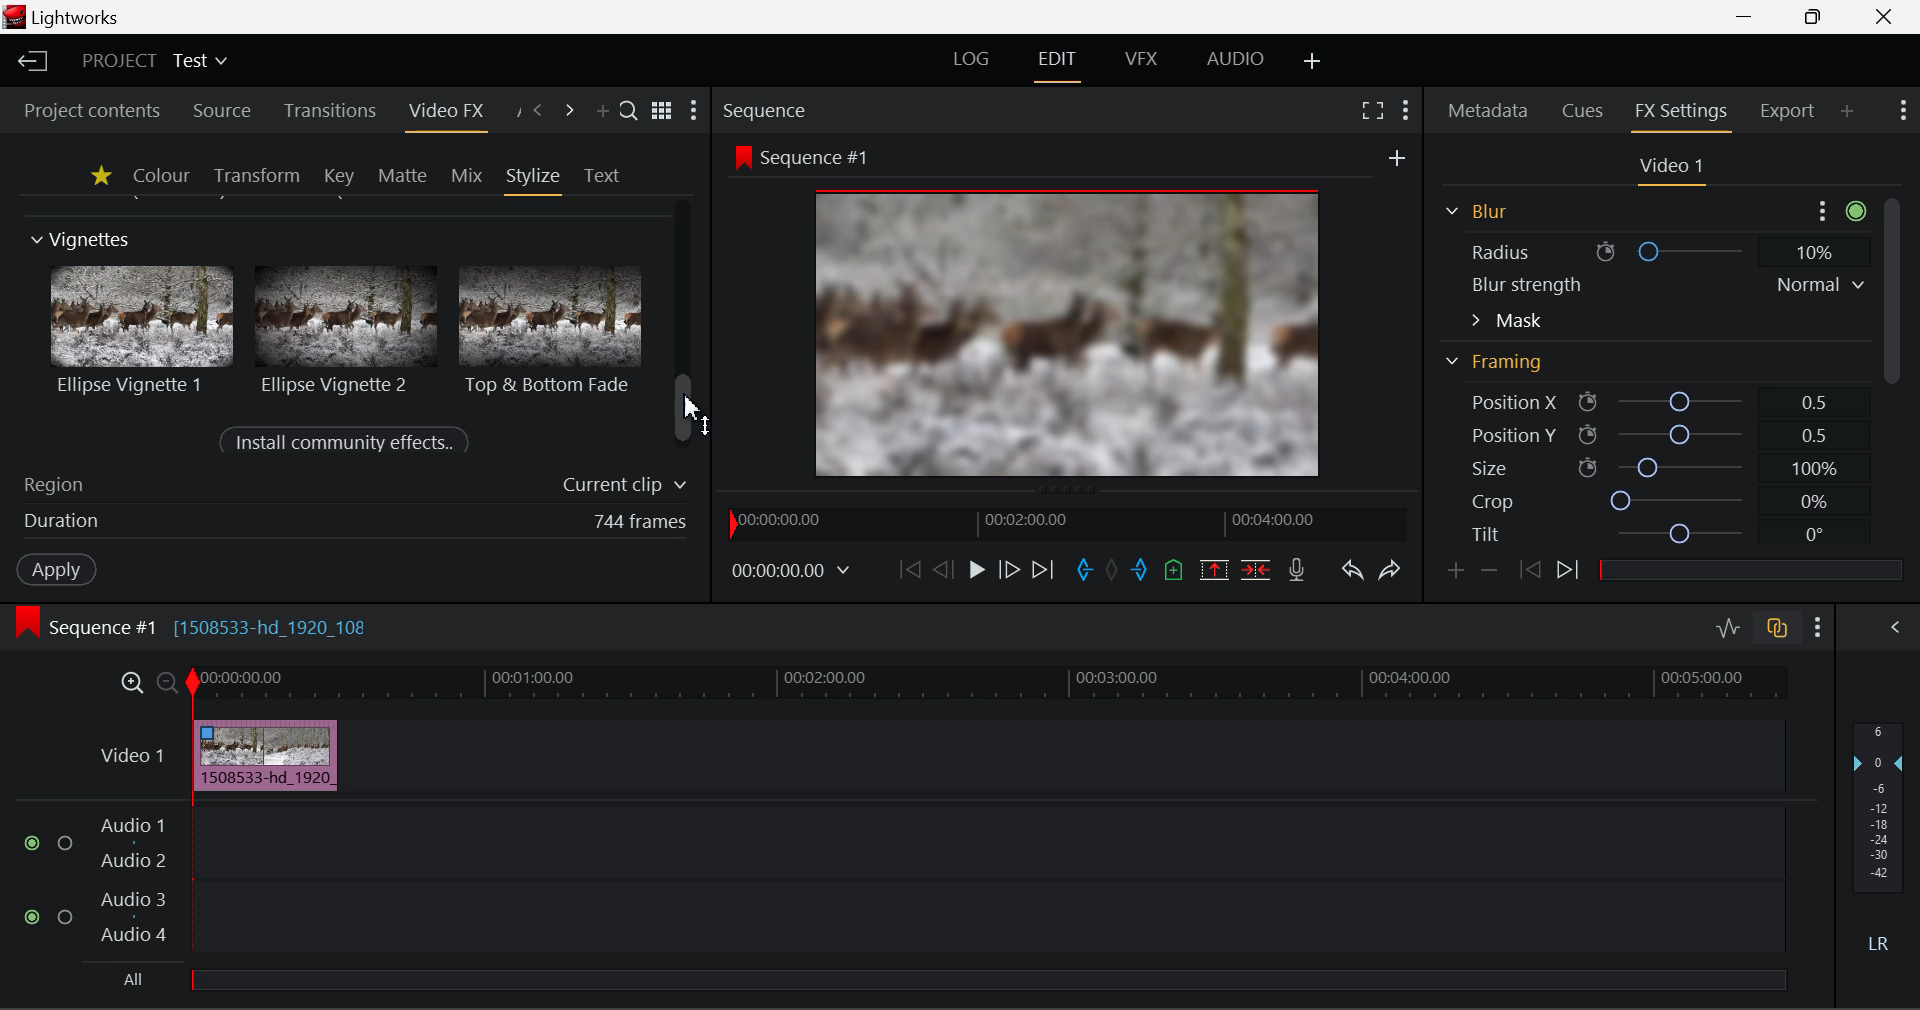  I want to click on Matte, so click(403, 175).